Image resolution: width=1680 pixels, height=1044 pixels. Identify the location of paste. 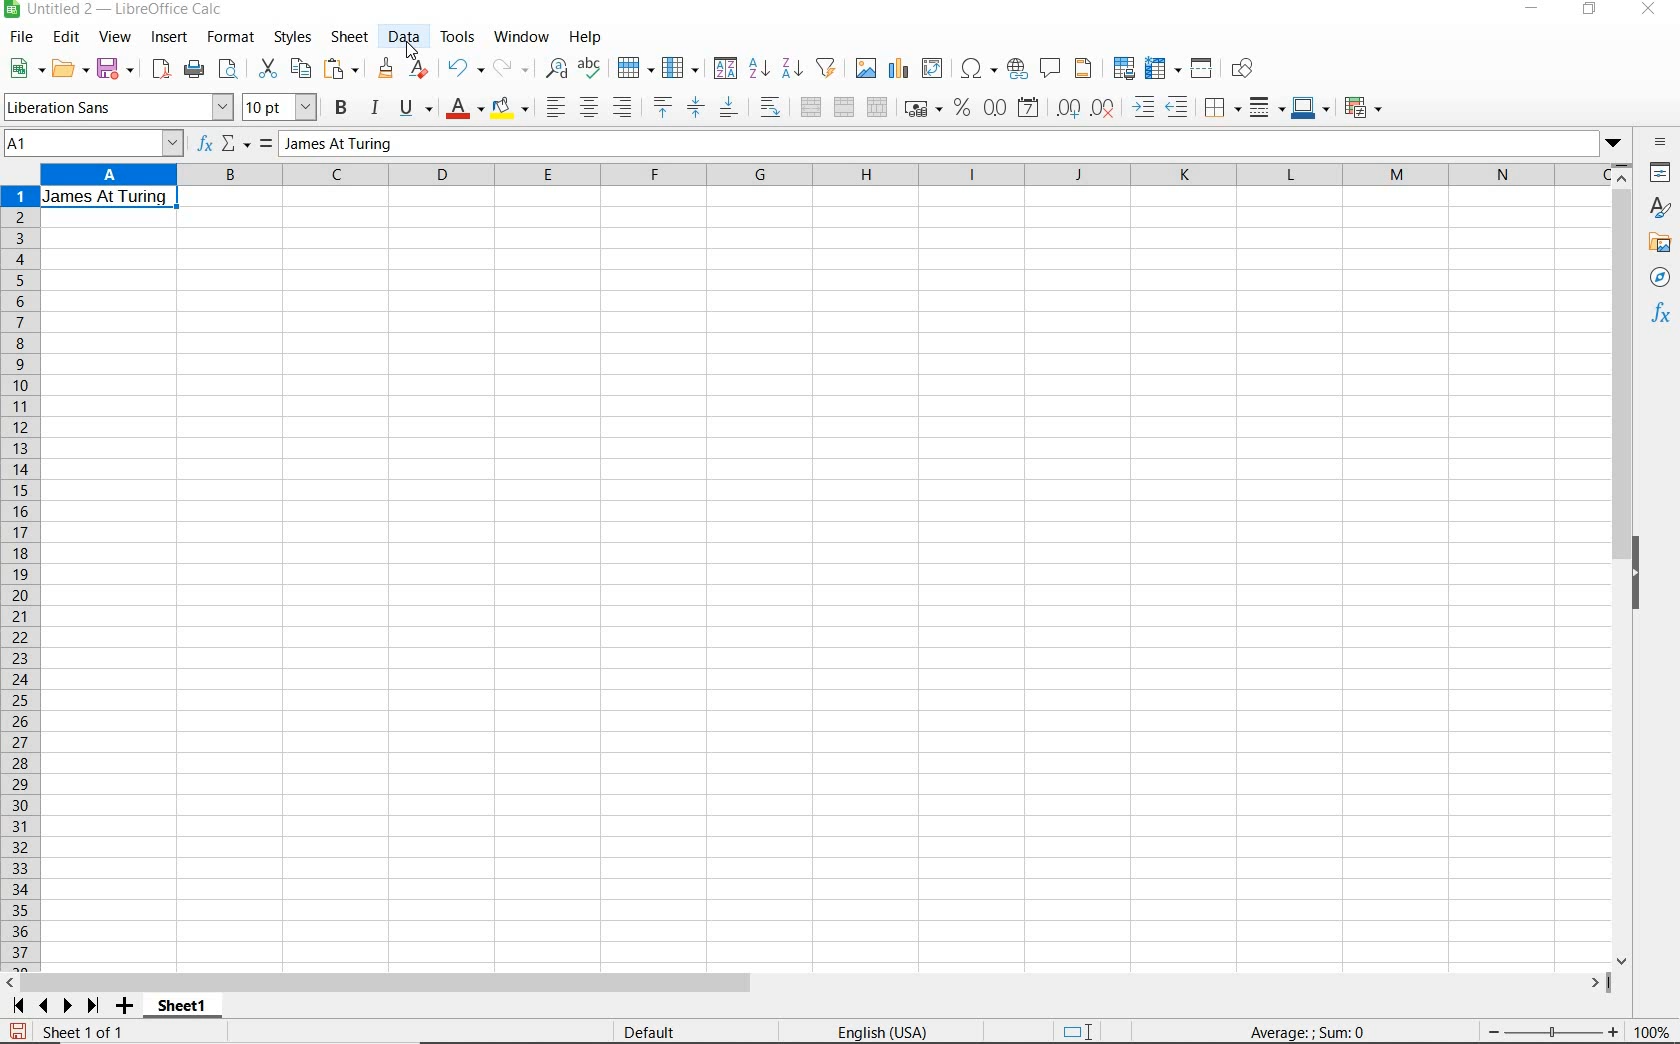
(342, 68).